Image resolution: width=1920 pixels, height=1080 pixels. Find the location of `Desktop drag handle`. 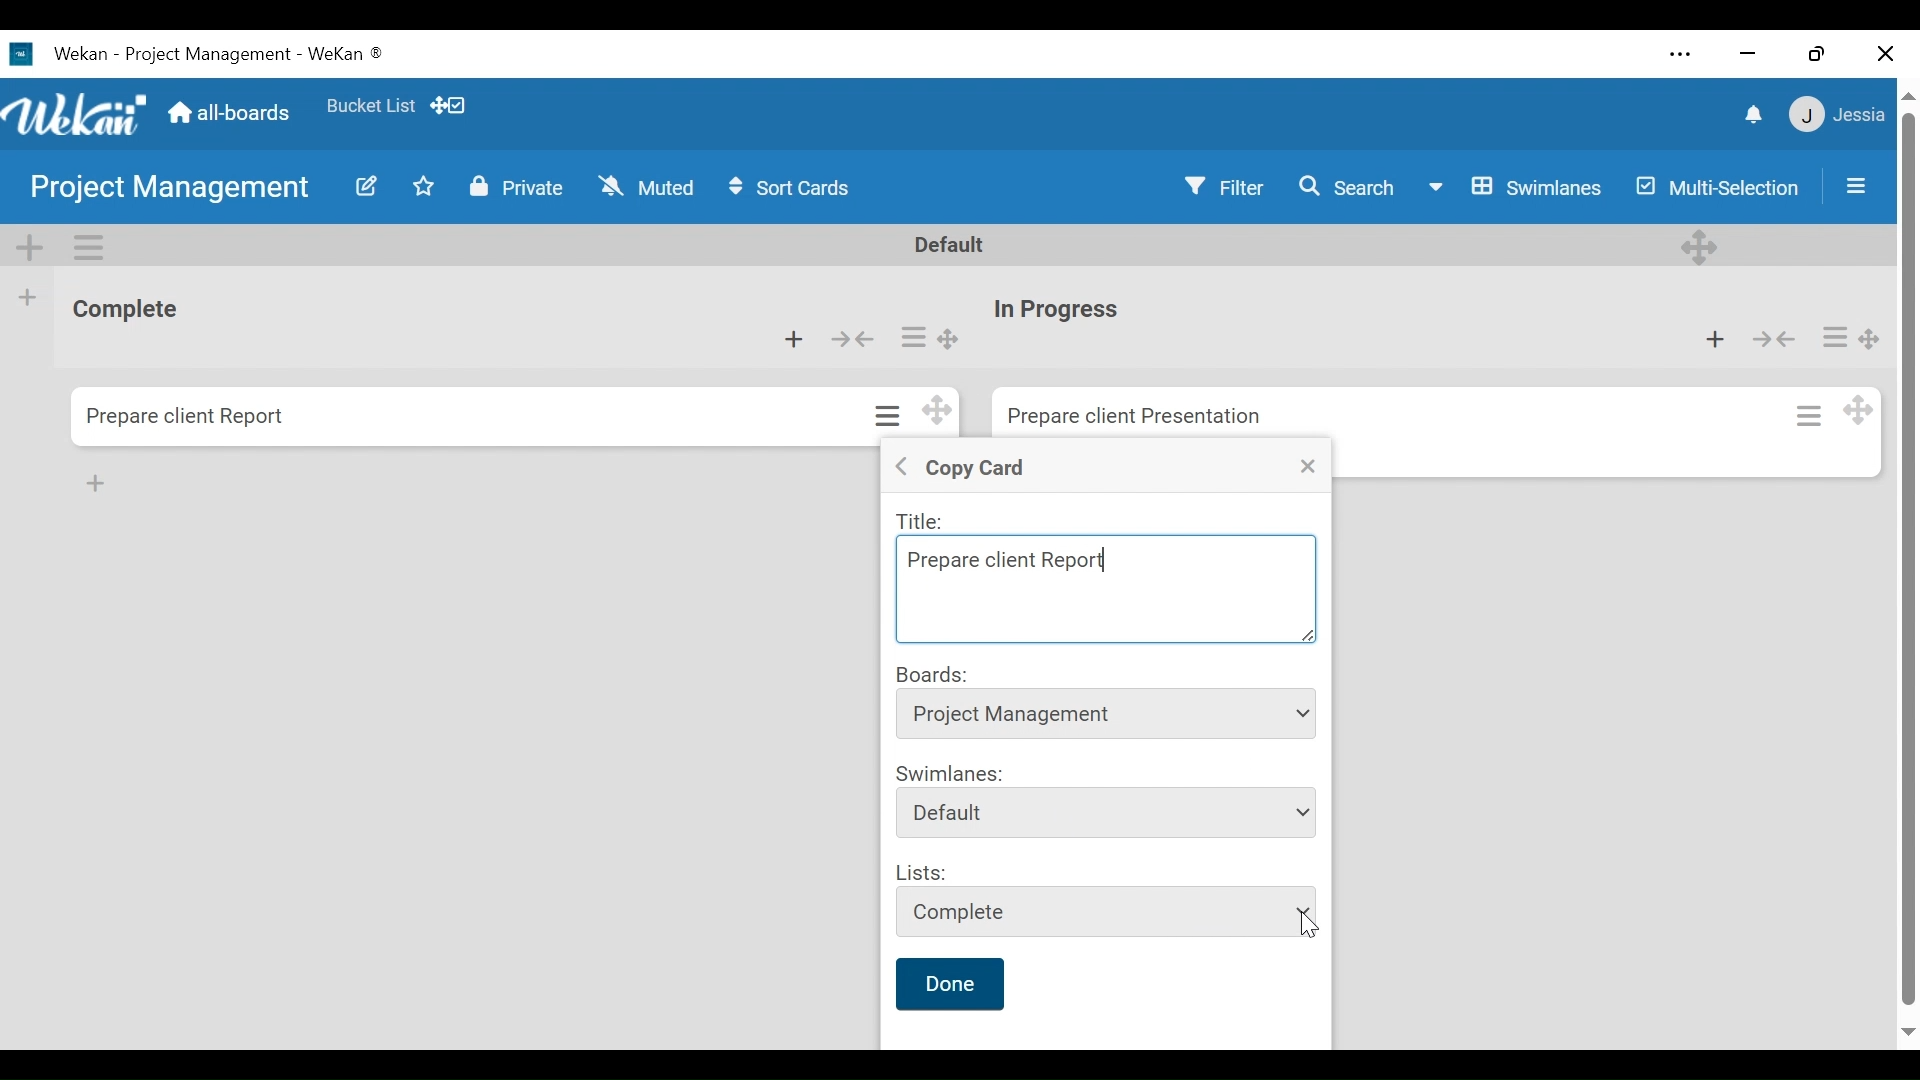

Desktop drag handle is located at coordinates (967, 339).